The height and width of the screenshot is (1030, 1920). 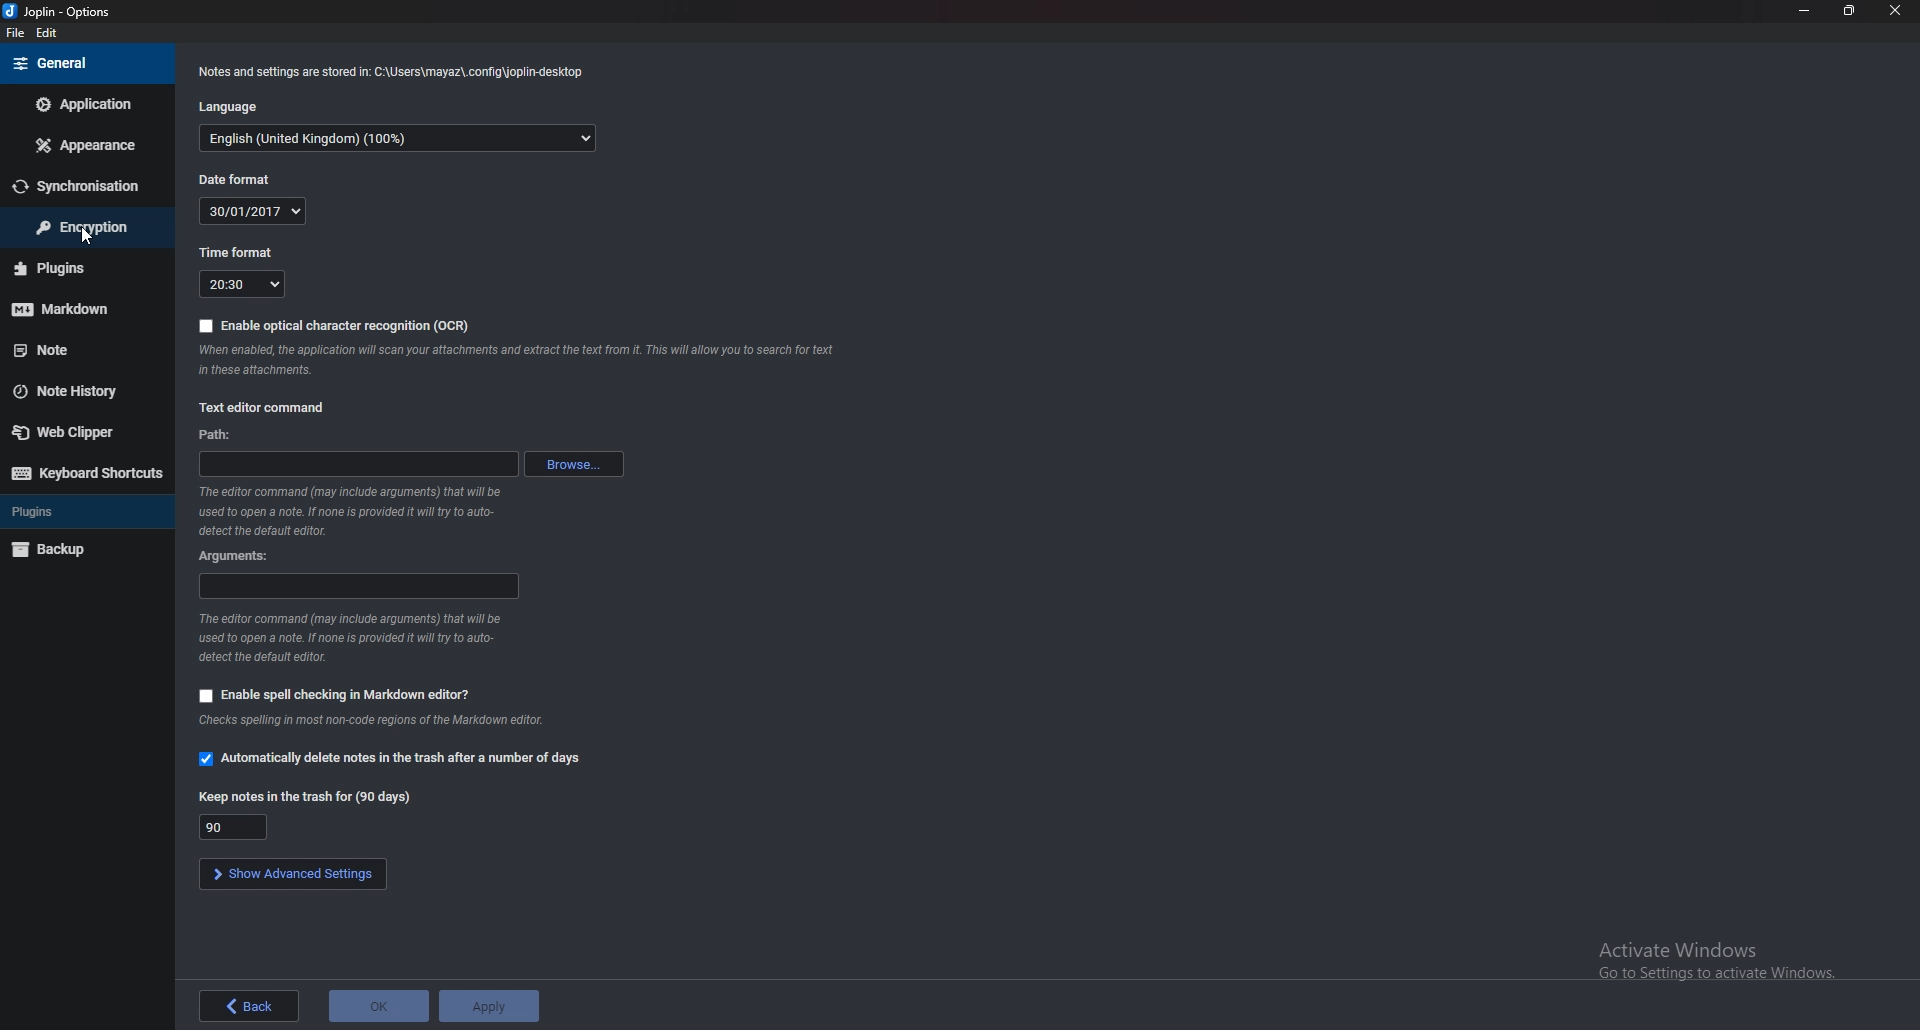 I want to click on path, so click(x=360, y=465).